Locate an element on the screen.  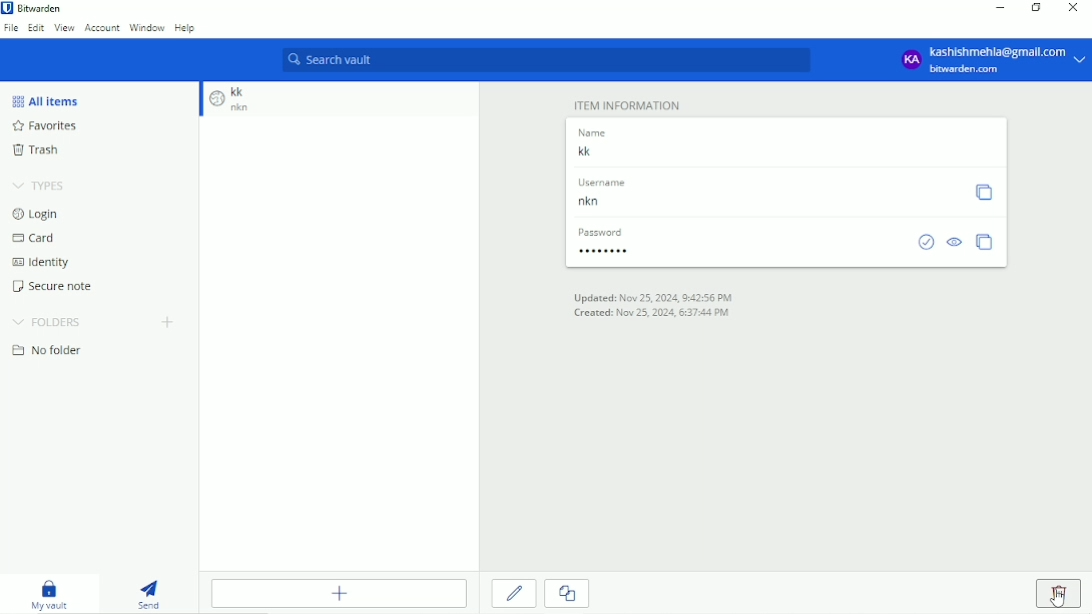
Created on date and time is located at coordinates (652, 314).